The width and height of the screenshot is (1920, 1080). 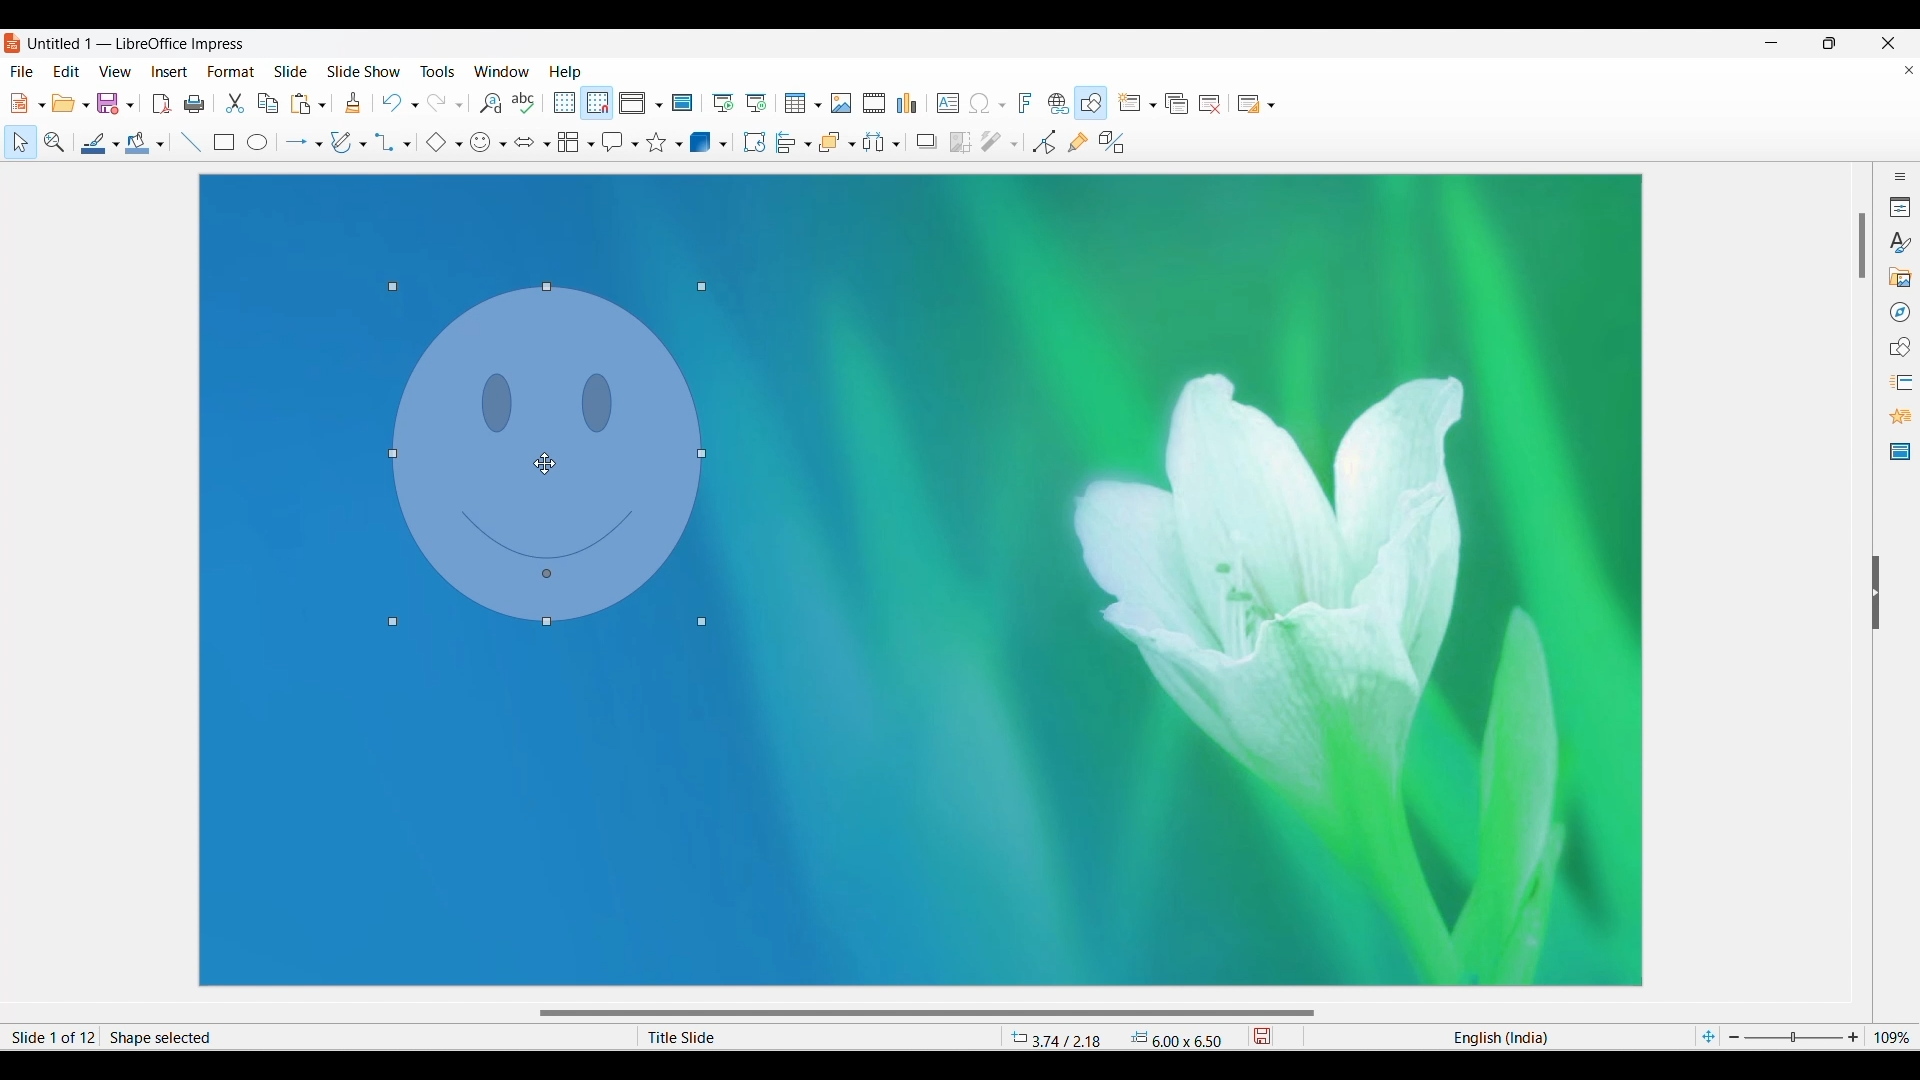 What do you see at coordinates (1249, 104) in the screenshot?
I see `Slide layout` at bounding box center [1249, 104].